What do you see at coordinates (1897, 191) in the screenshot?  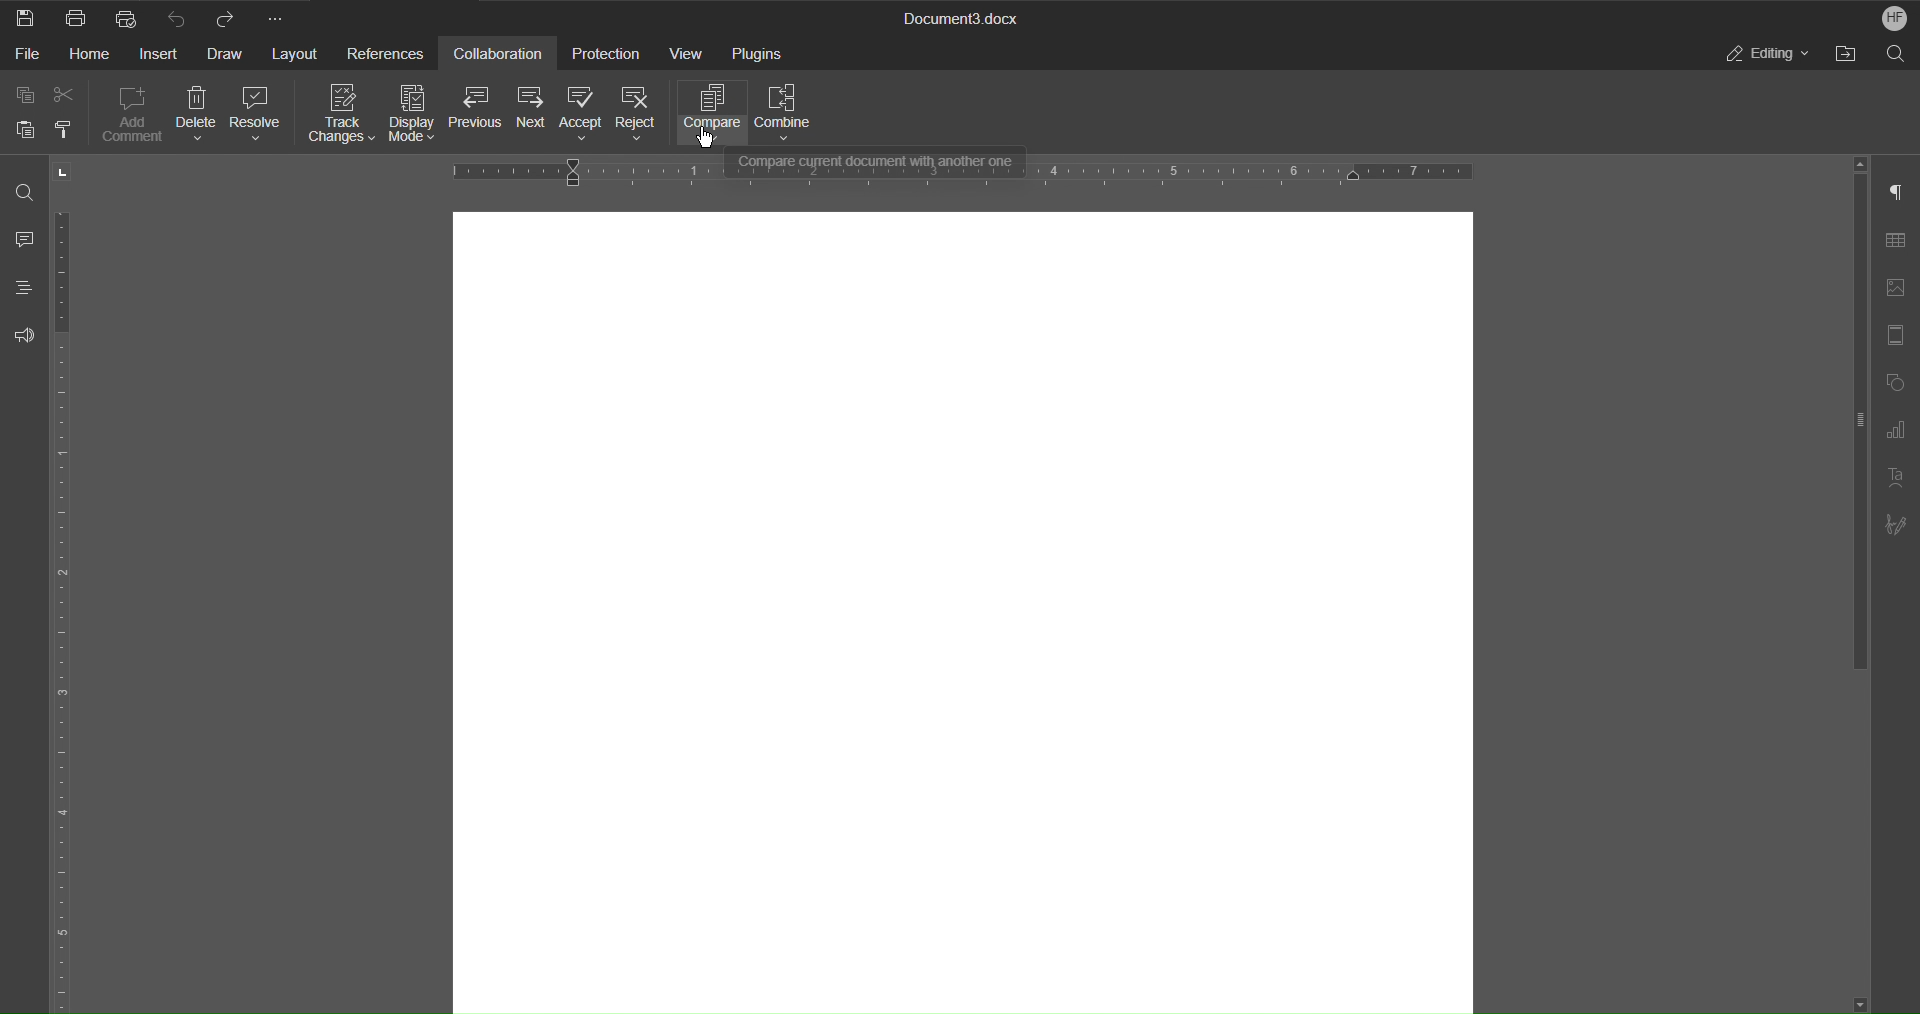 I see `Paragraph Settings` at bounding box center [1897, 191].